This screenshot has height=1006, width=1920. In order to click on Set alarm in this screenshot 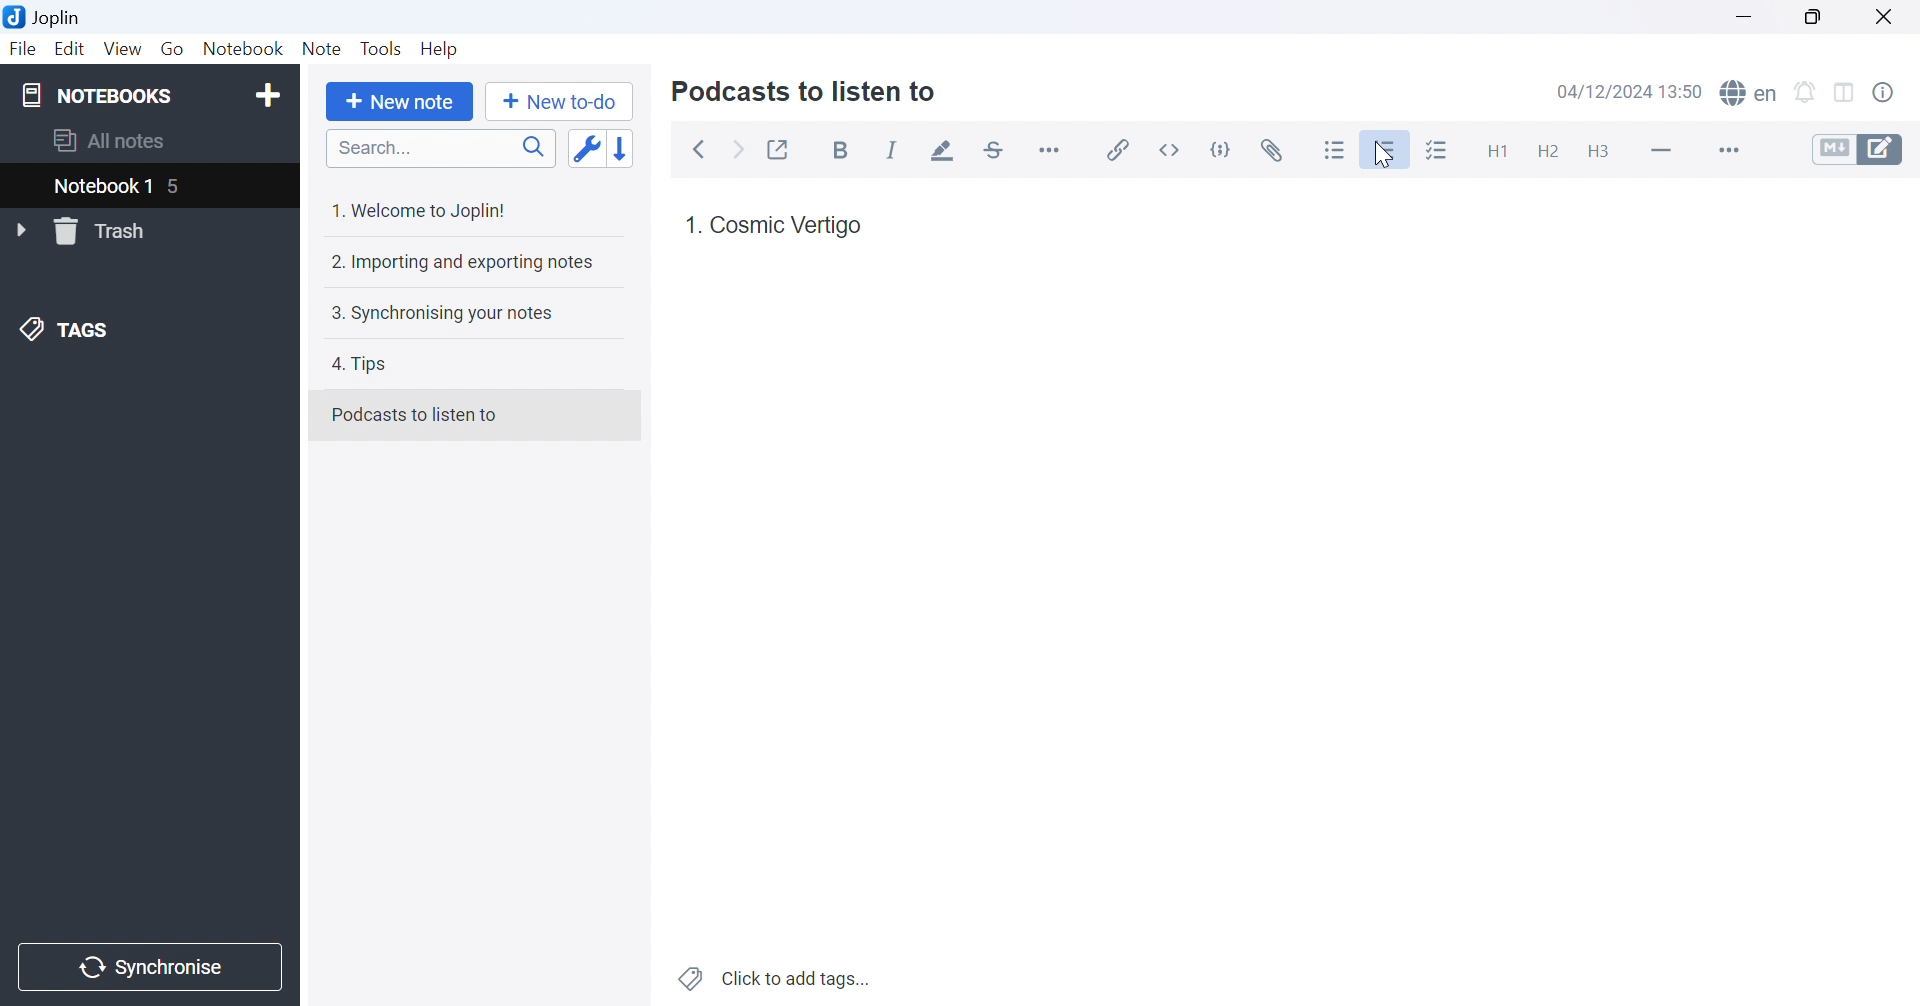, I will do `click(1805, 92)`.